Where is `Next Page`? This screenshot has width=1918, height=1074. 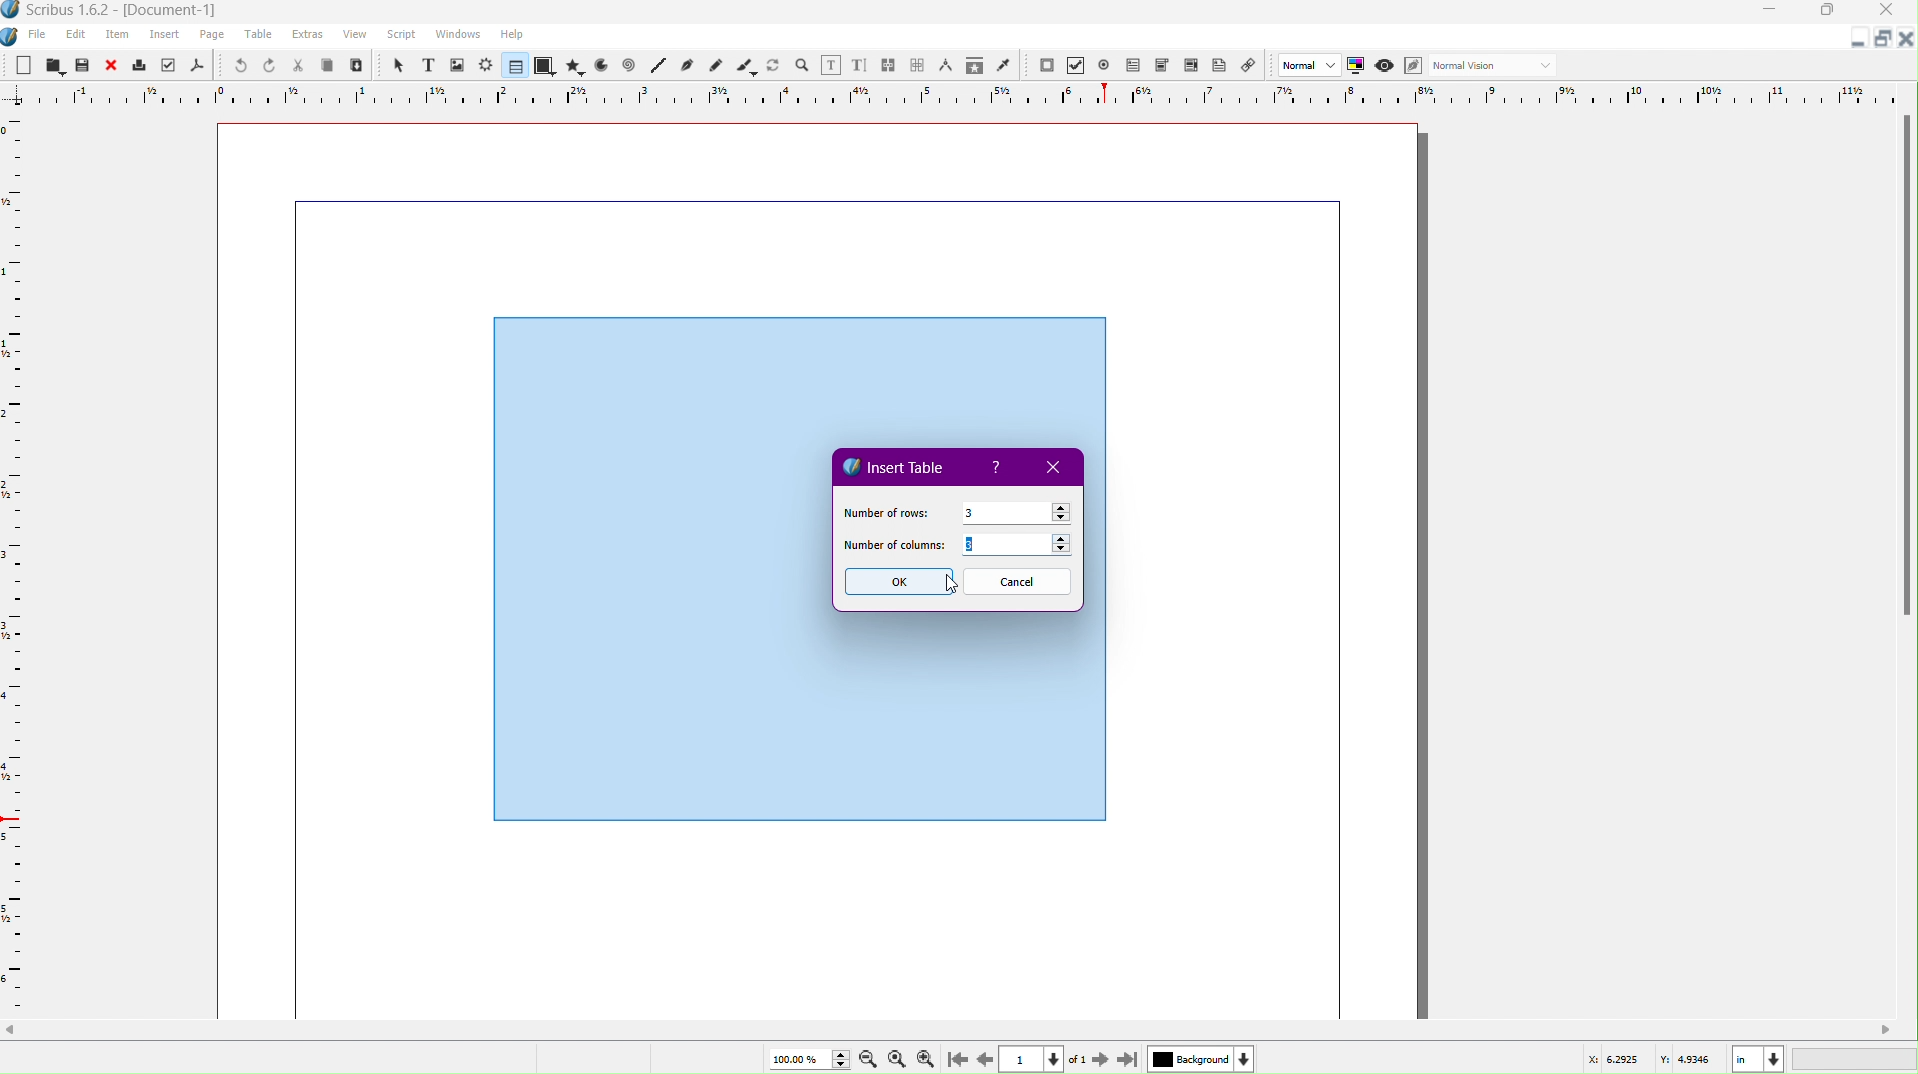
Next Page is located at coordinates (1097, 1058).